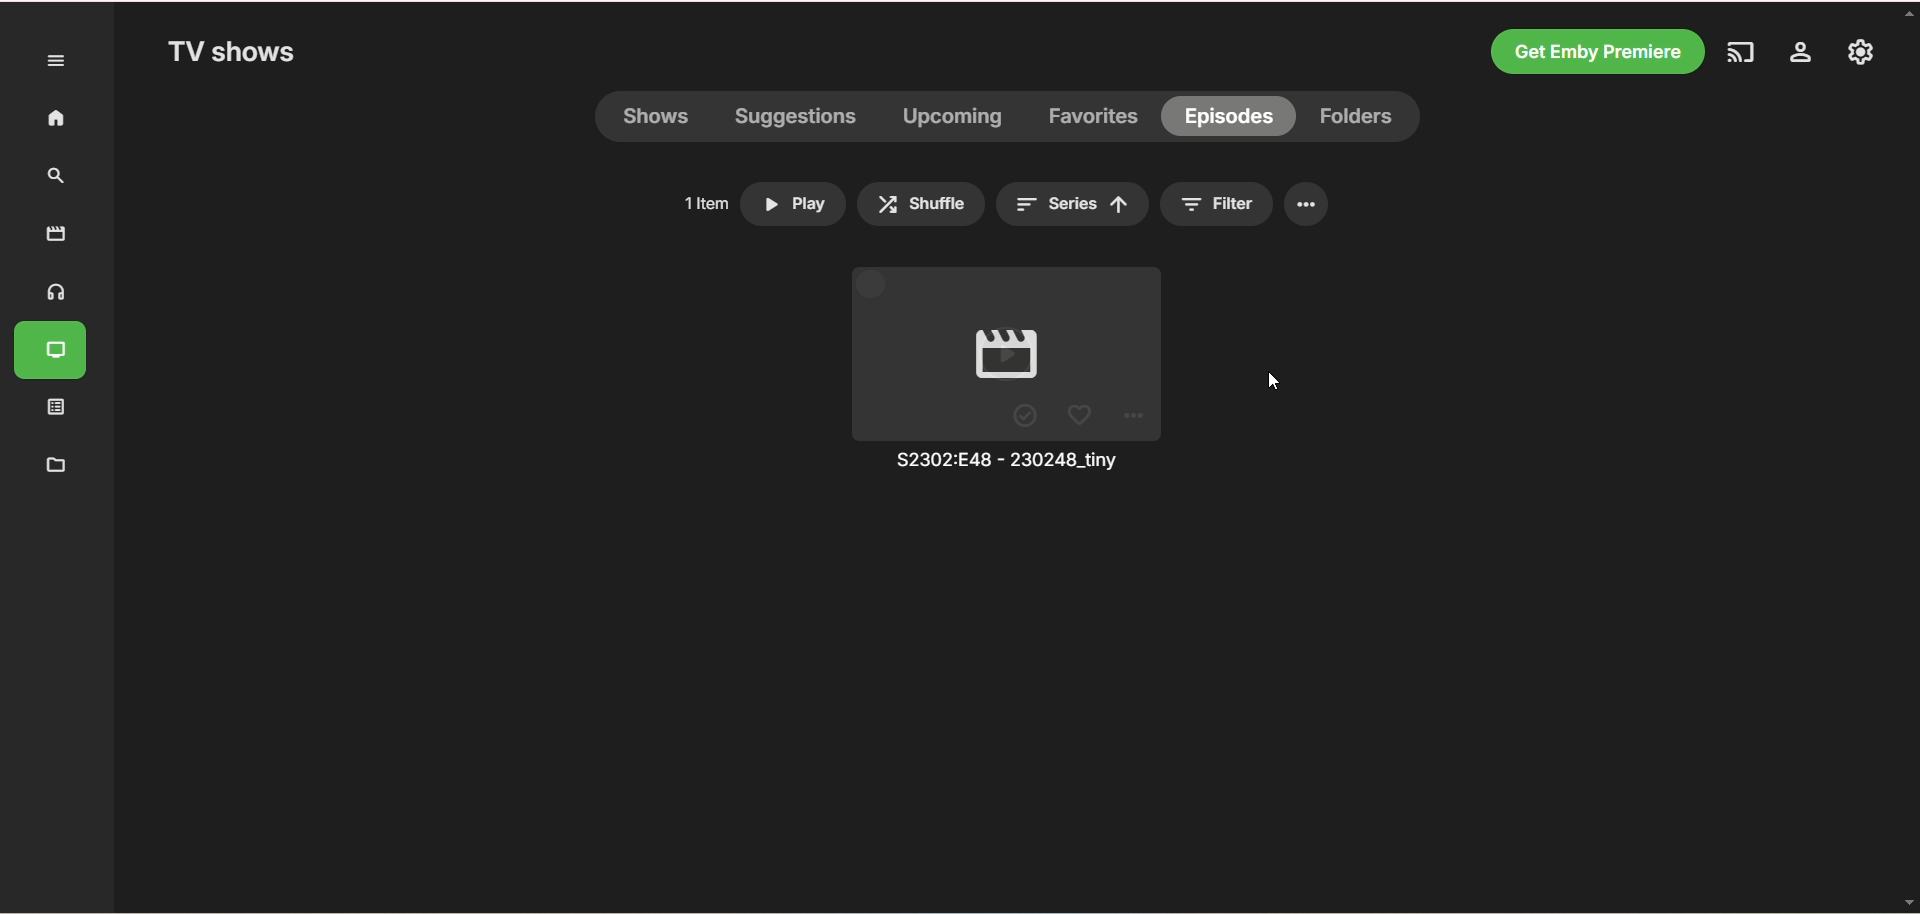 The height and width of the screenshot is (914, 1920). I want to click on = Filter, so click(1226, 203).